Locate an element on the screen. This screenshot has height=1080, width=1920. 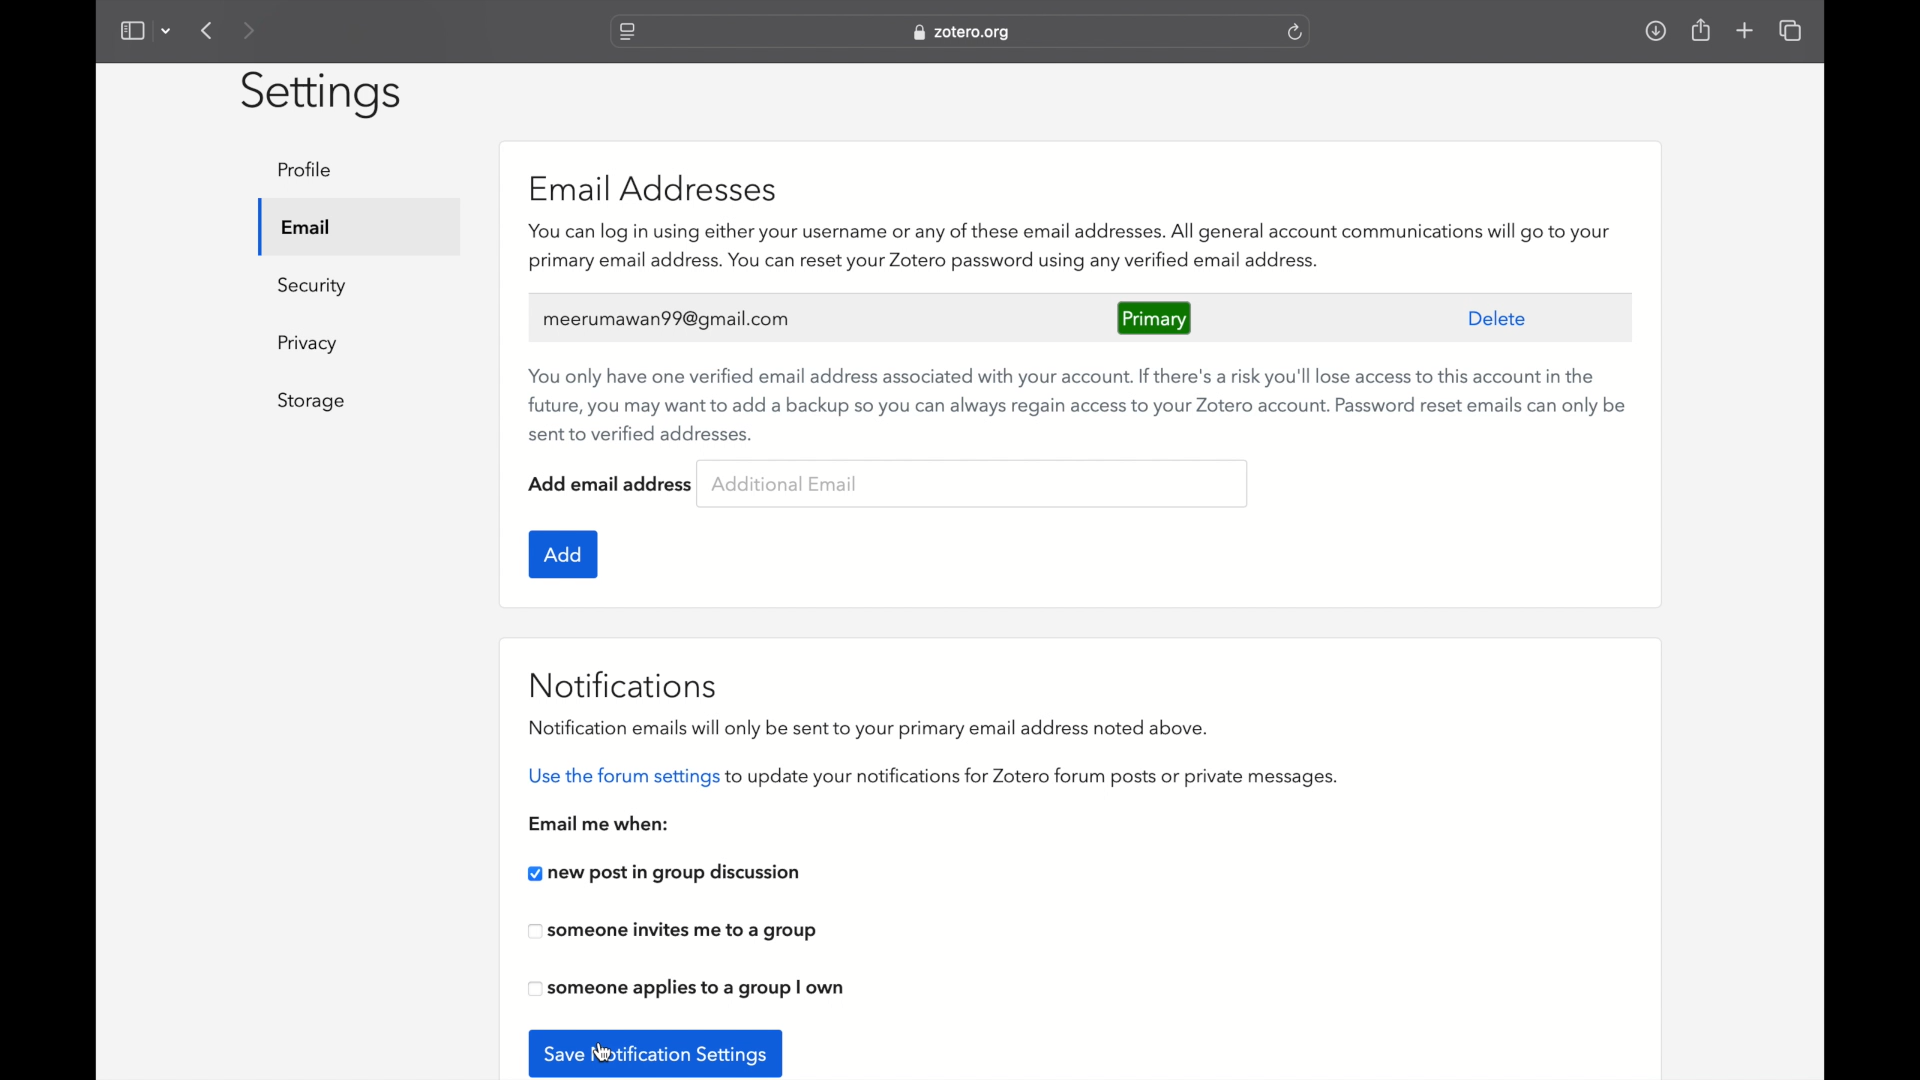
email me when: is located at coordinates (601, 824).